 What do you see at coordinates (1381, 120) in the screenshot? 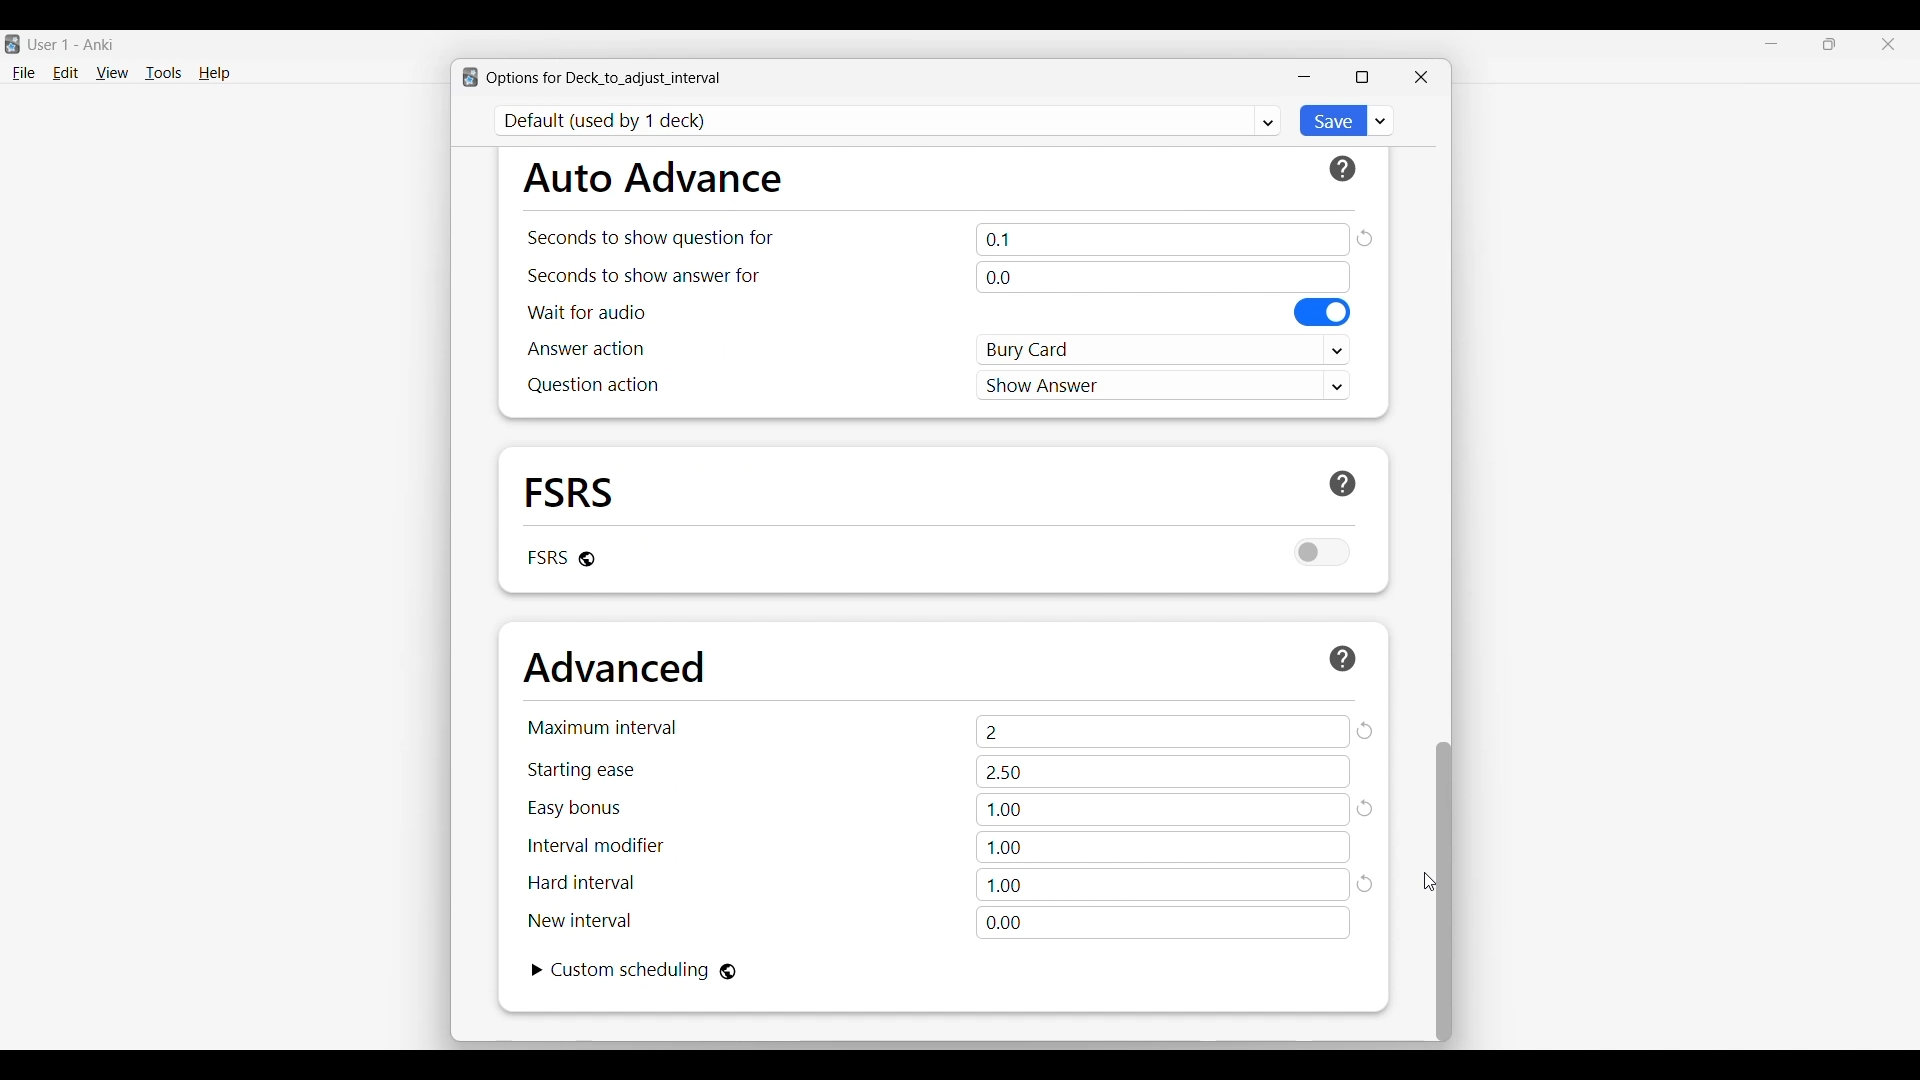
I see `Save and other options` at bounding box center [1381, 120].